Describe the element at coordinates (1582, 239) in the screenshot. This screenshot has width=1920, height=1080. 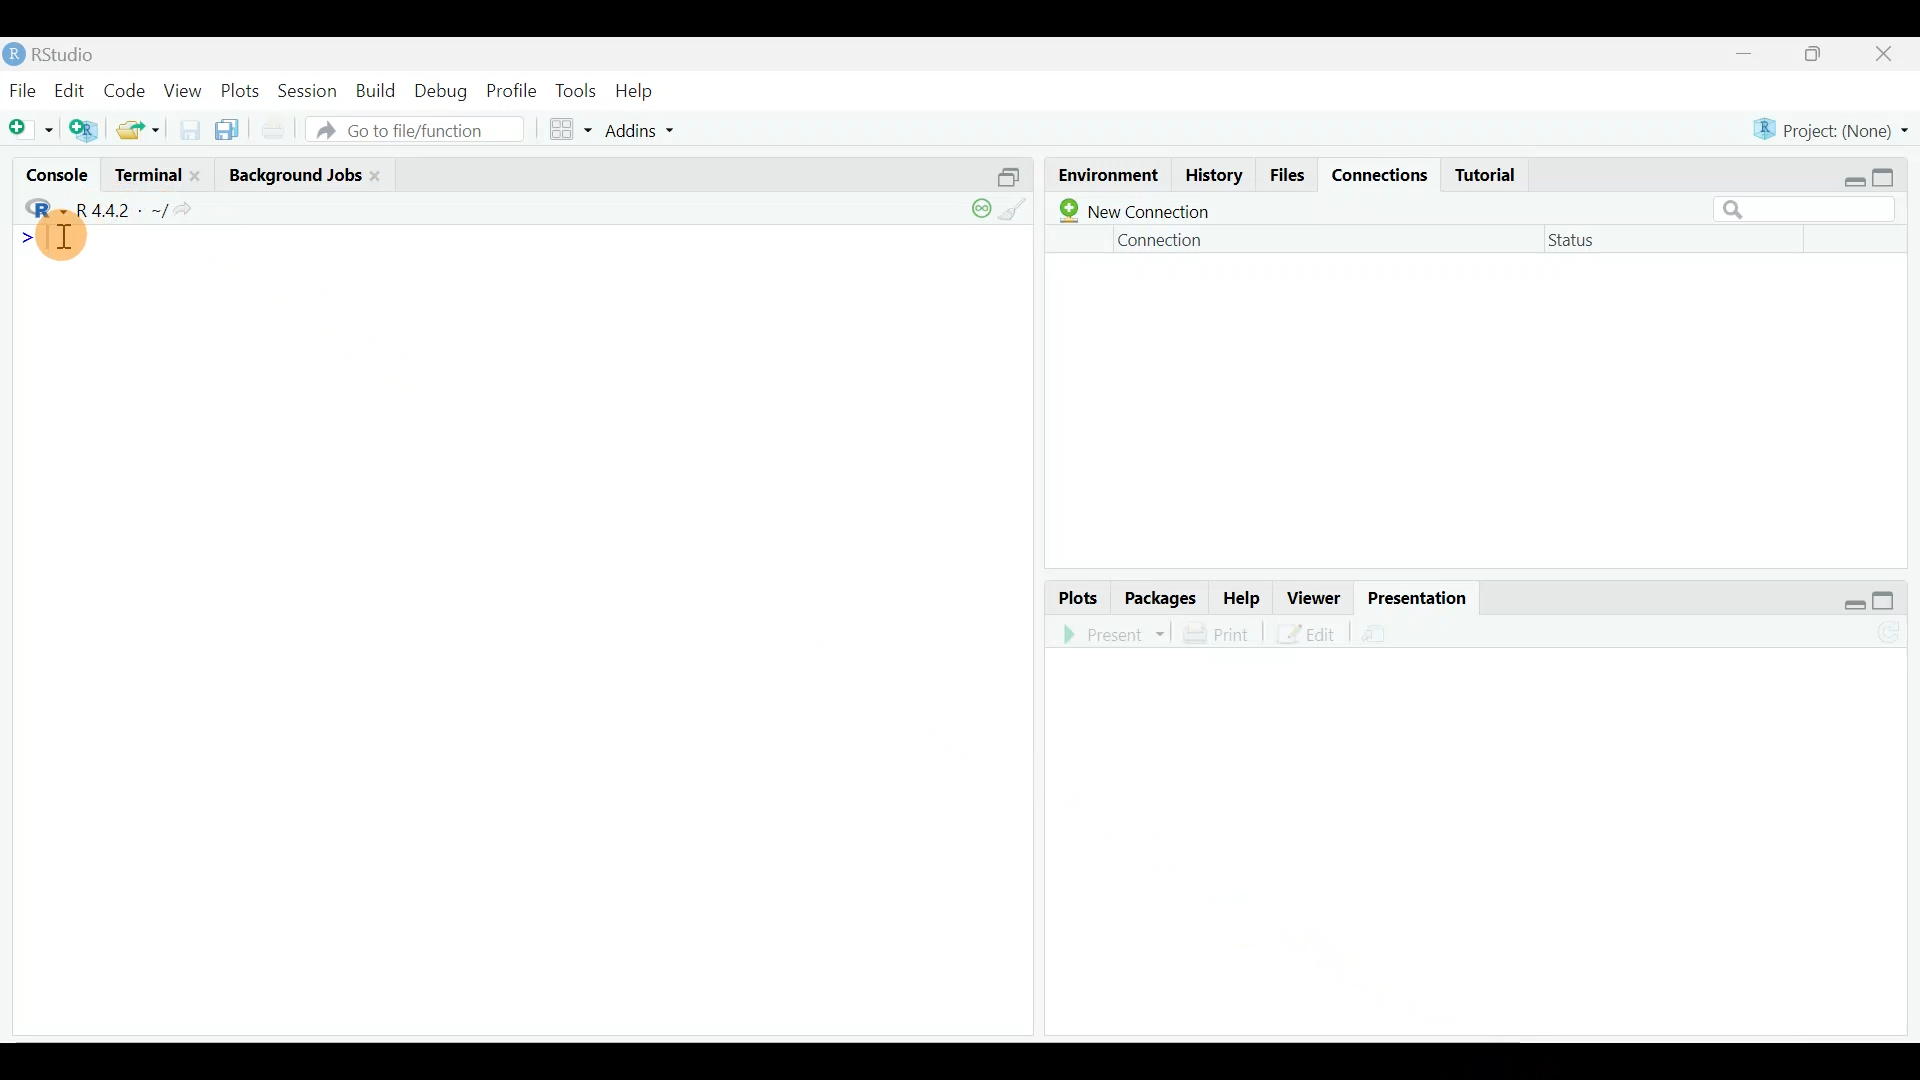
I see `Status` at that location.